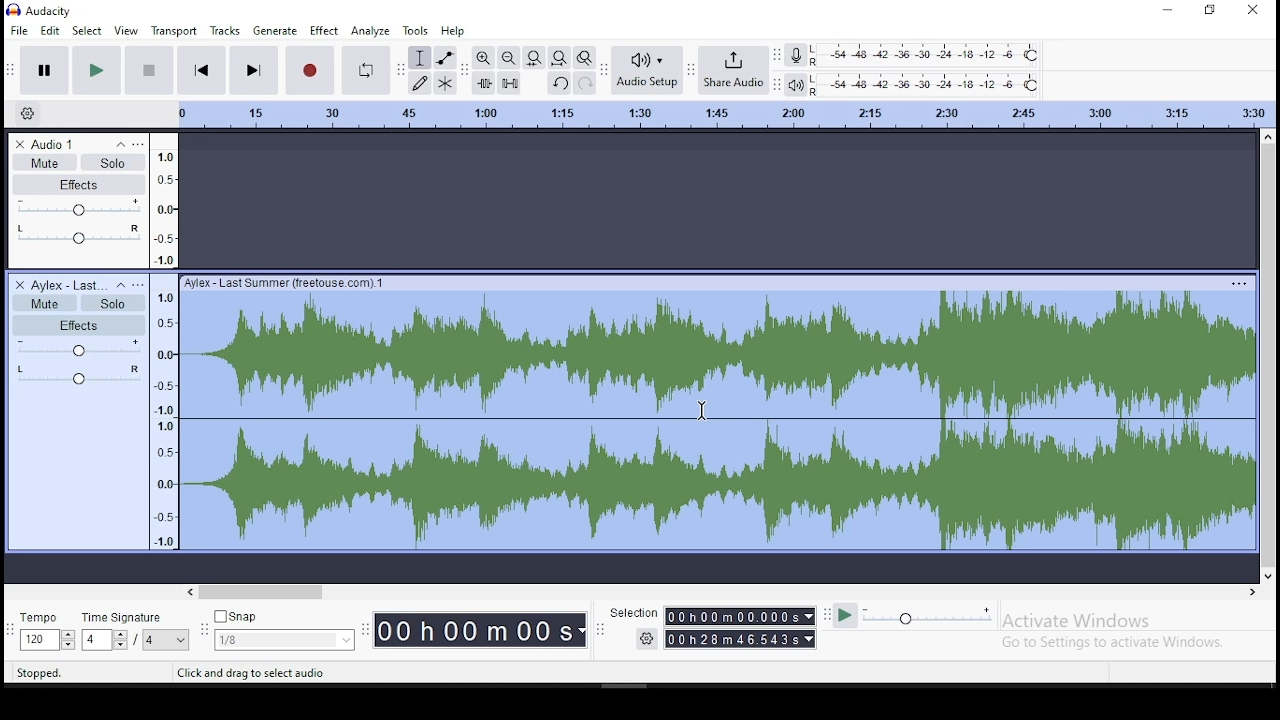 Image resolution: width=1280 pixels, height=720 pixels. What do you see at coordinates (725, 592) in the screenshot?
I see `scroll bar` at bounding box center [725, 592].